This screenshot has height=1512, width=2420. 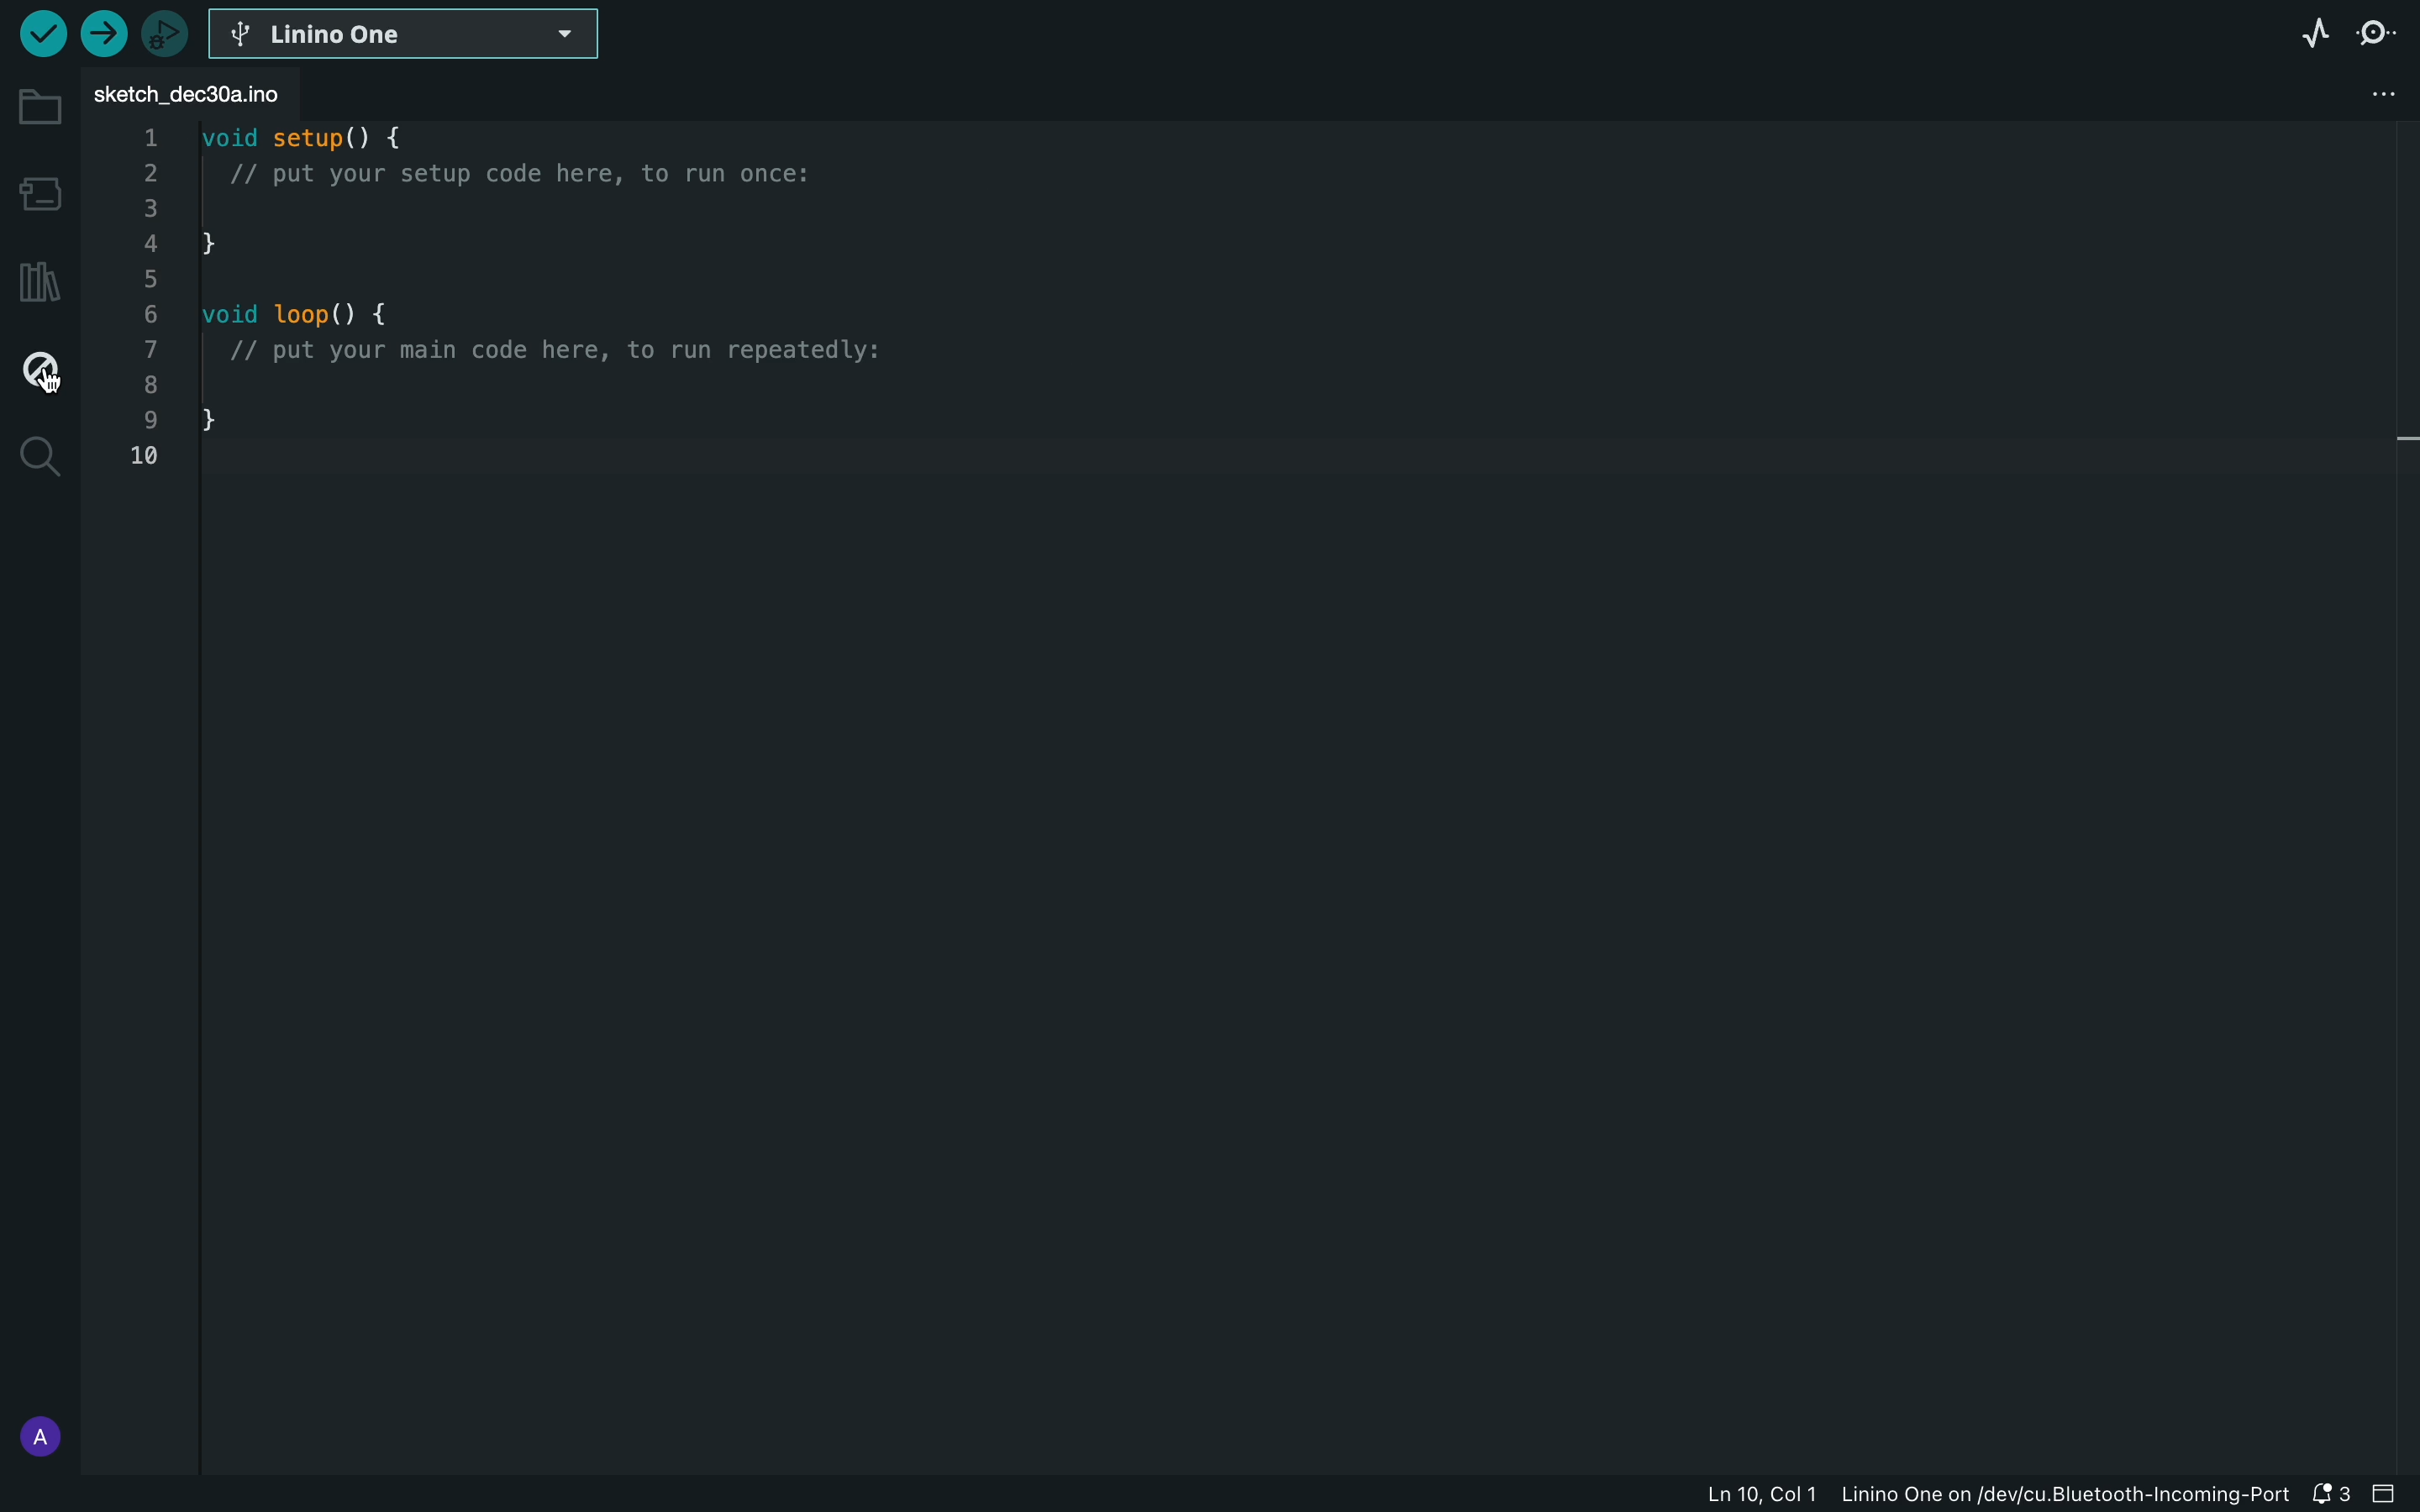 What do you see at coordinates (2331, 1495) in the screenshot?
I see `notification` at bounding box center [2331, 1495].